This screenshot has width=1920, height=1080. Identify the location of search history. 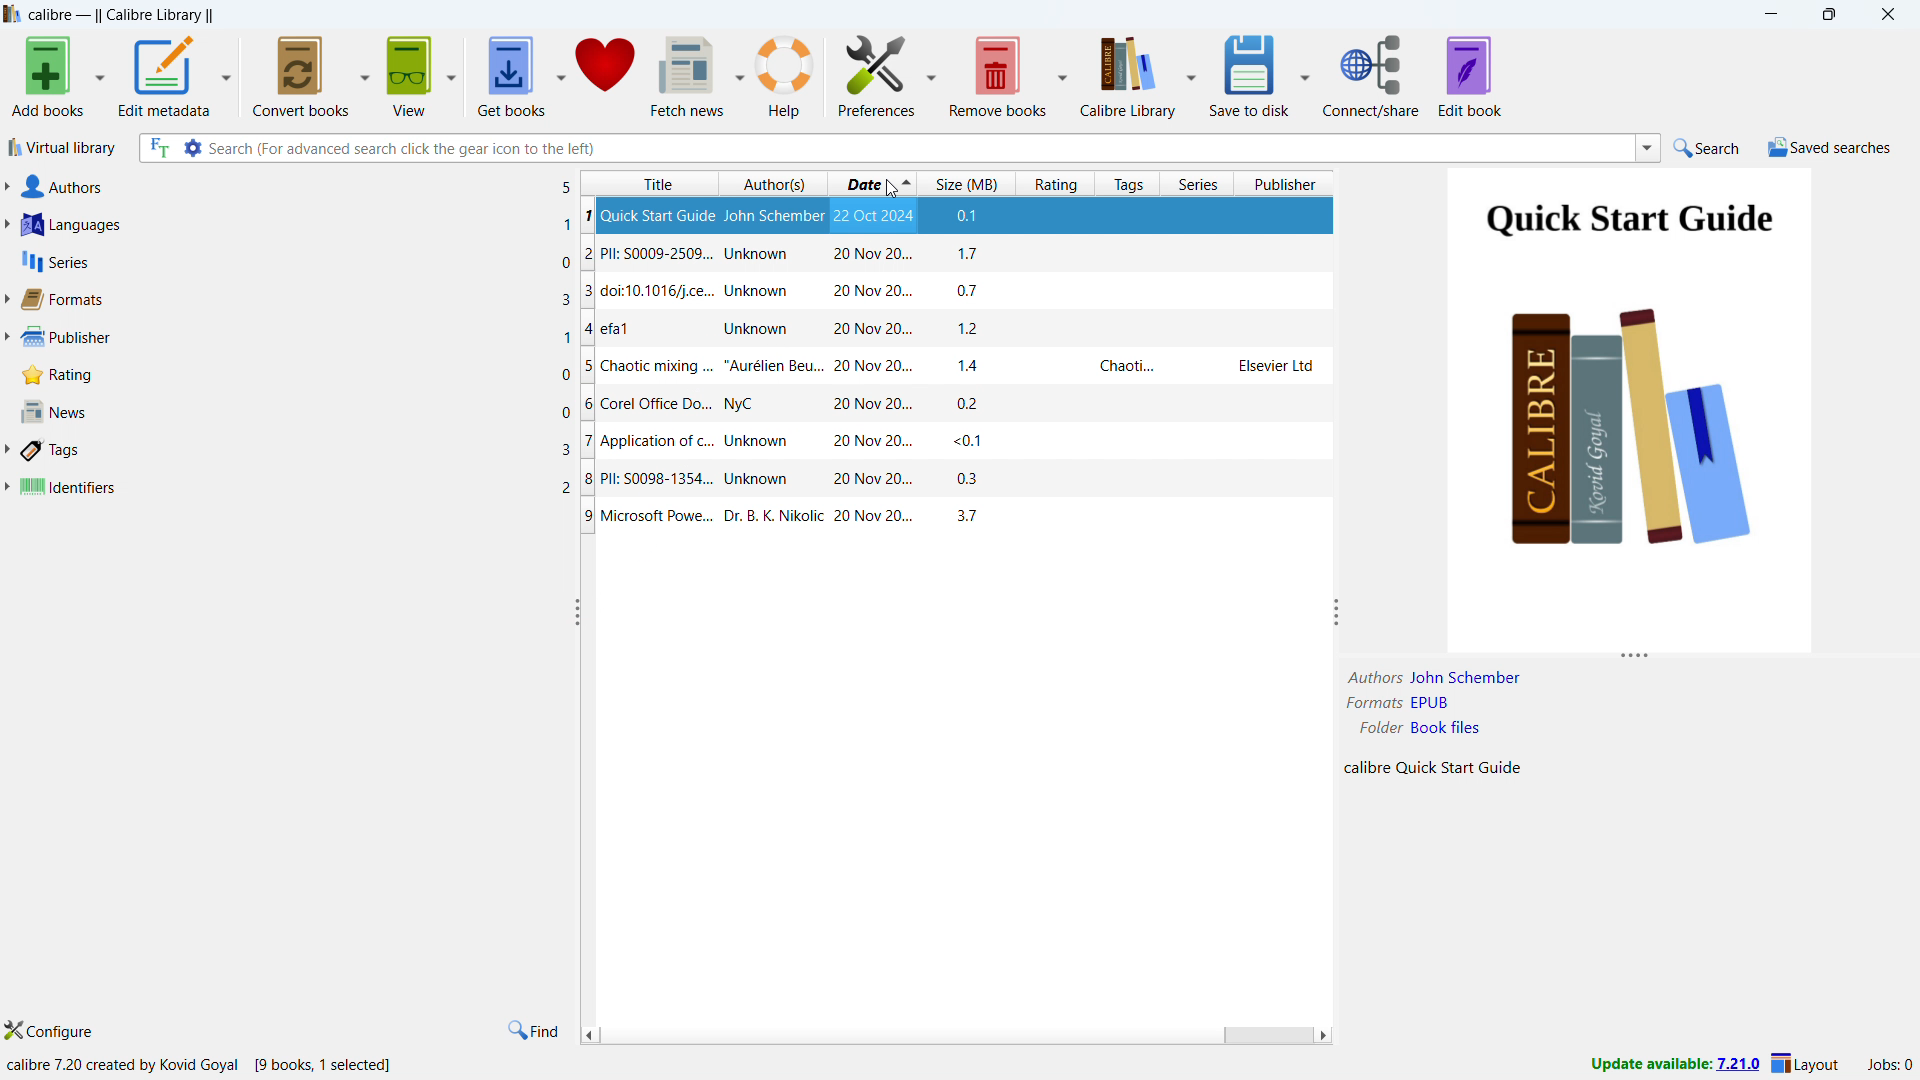
(1648, 149).